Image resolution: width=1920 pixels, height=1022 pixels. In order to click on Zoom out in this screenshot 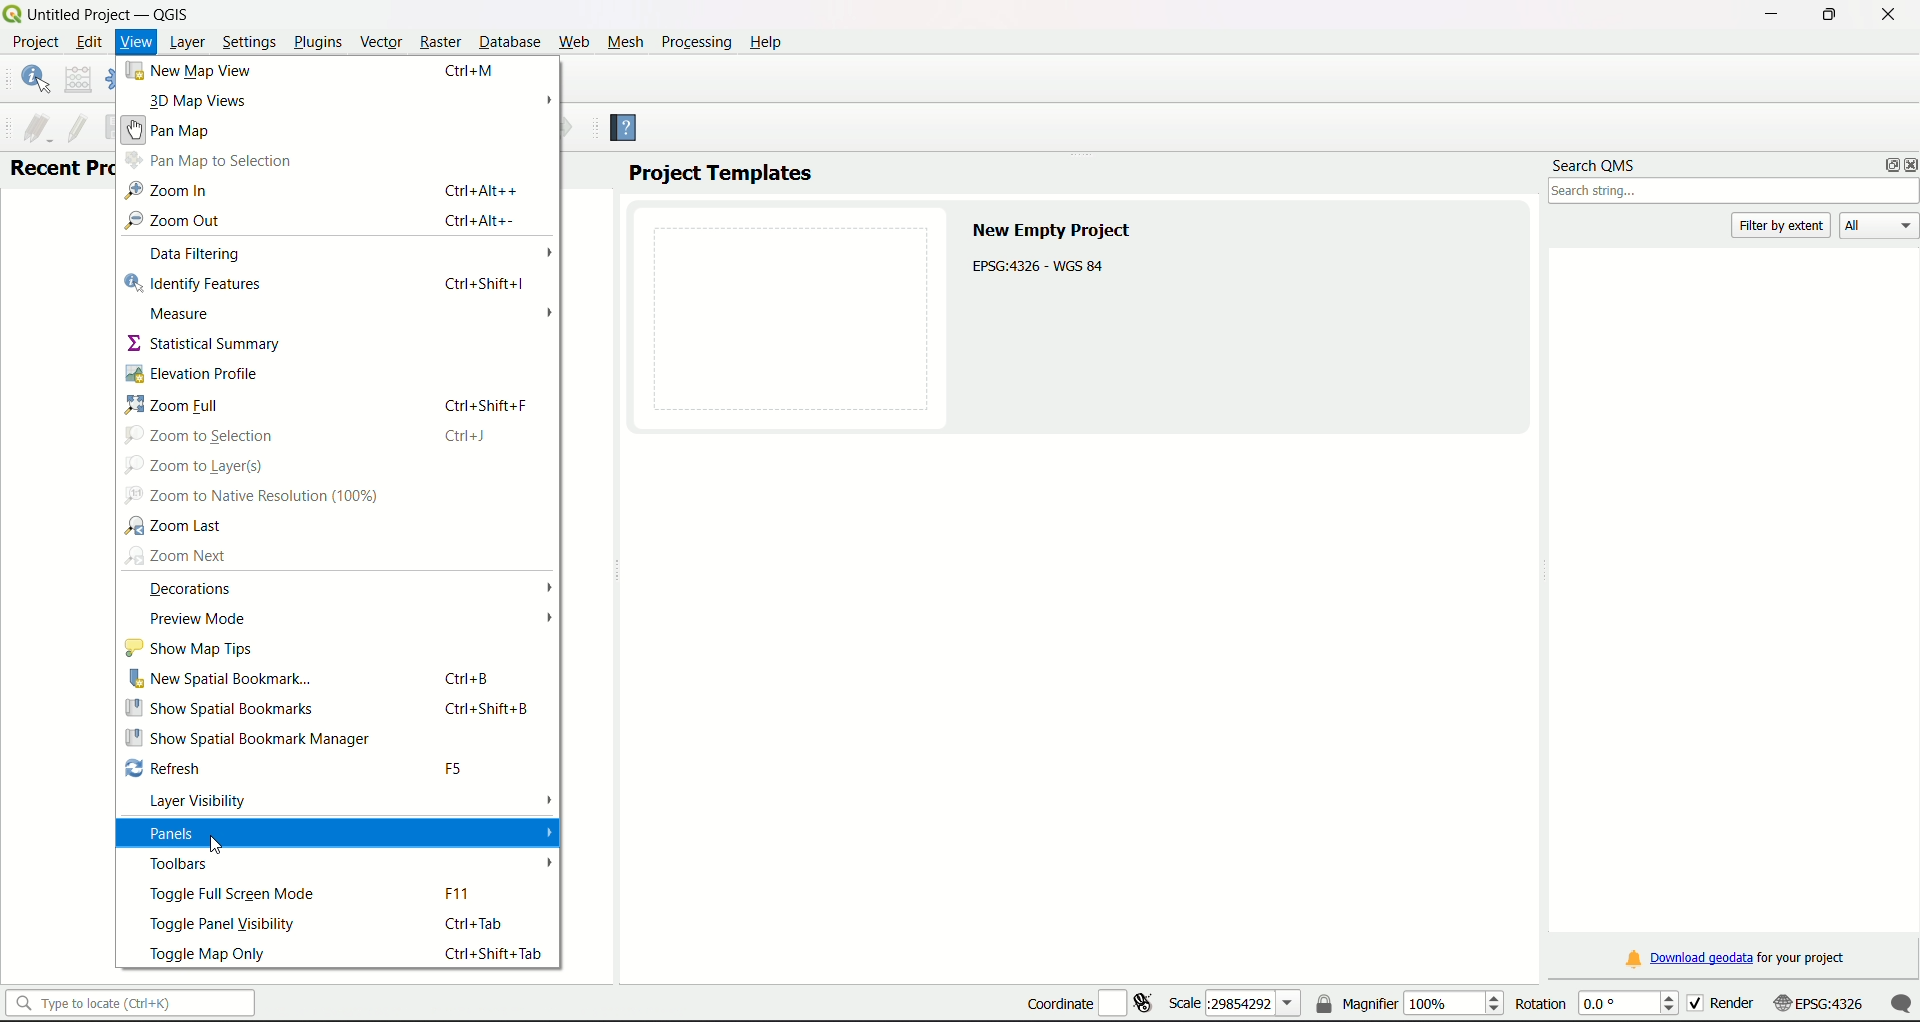, I will do `click(172, 222)`.